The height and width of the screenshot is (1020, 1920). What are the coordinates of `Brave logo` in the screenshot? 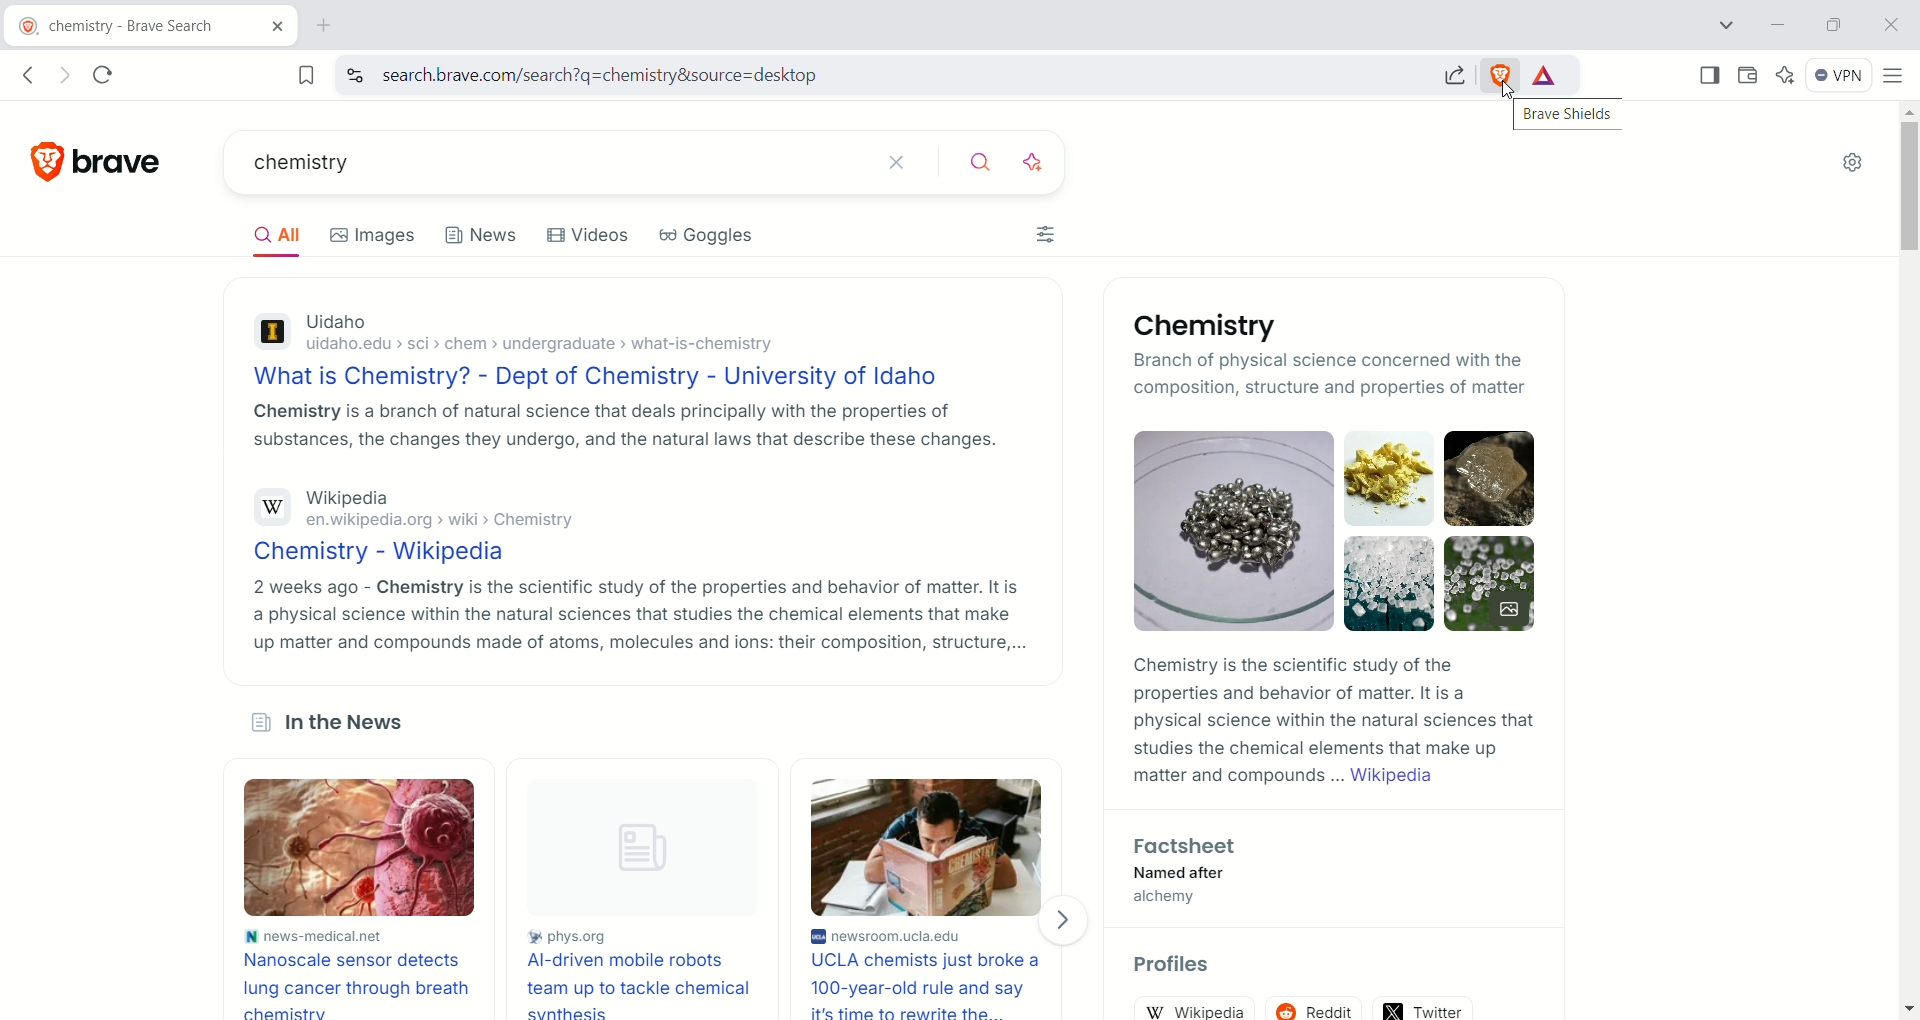 It's located at (99, 161).